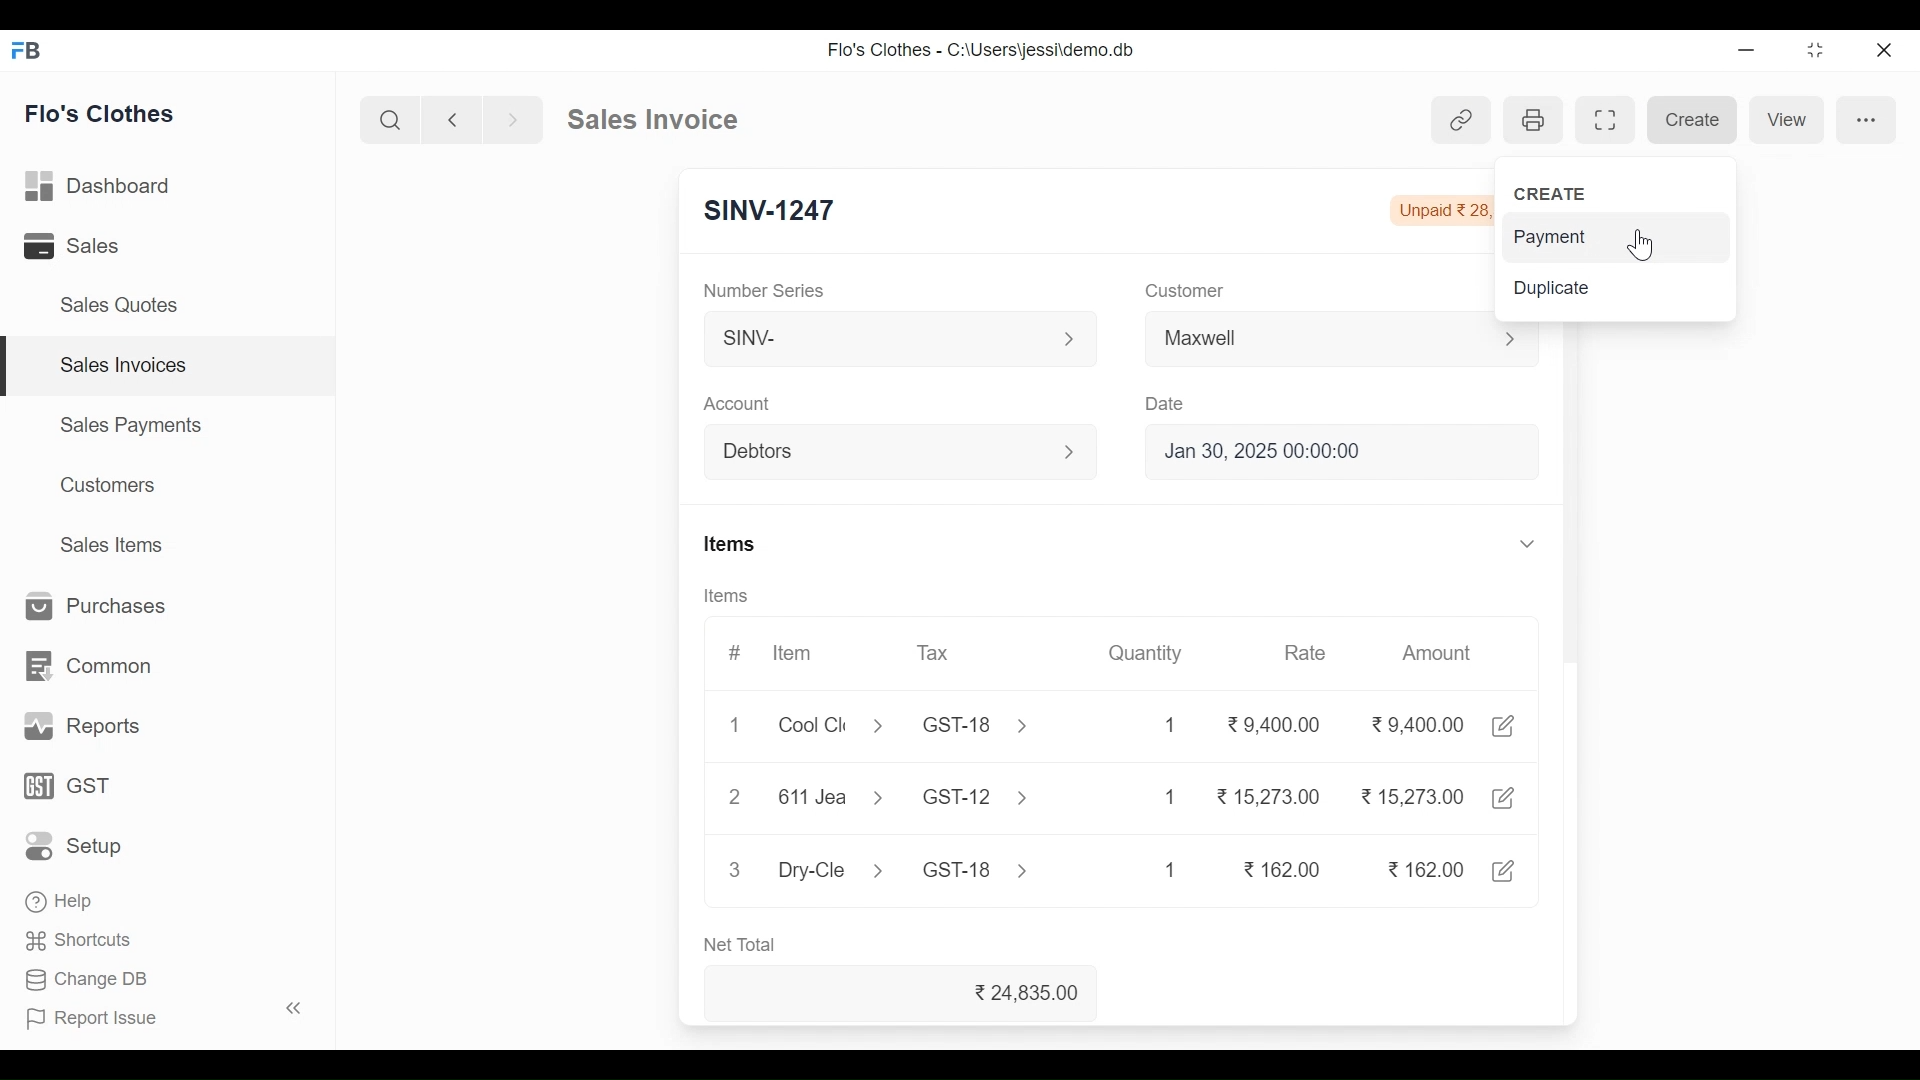  I want to click on Flo's Clothes, so click(102, 113).